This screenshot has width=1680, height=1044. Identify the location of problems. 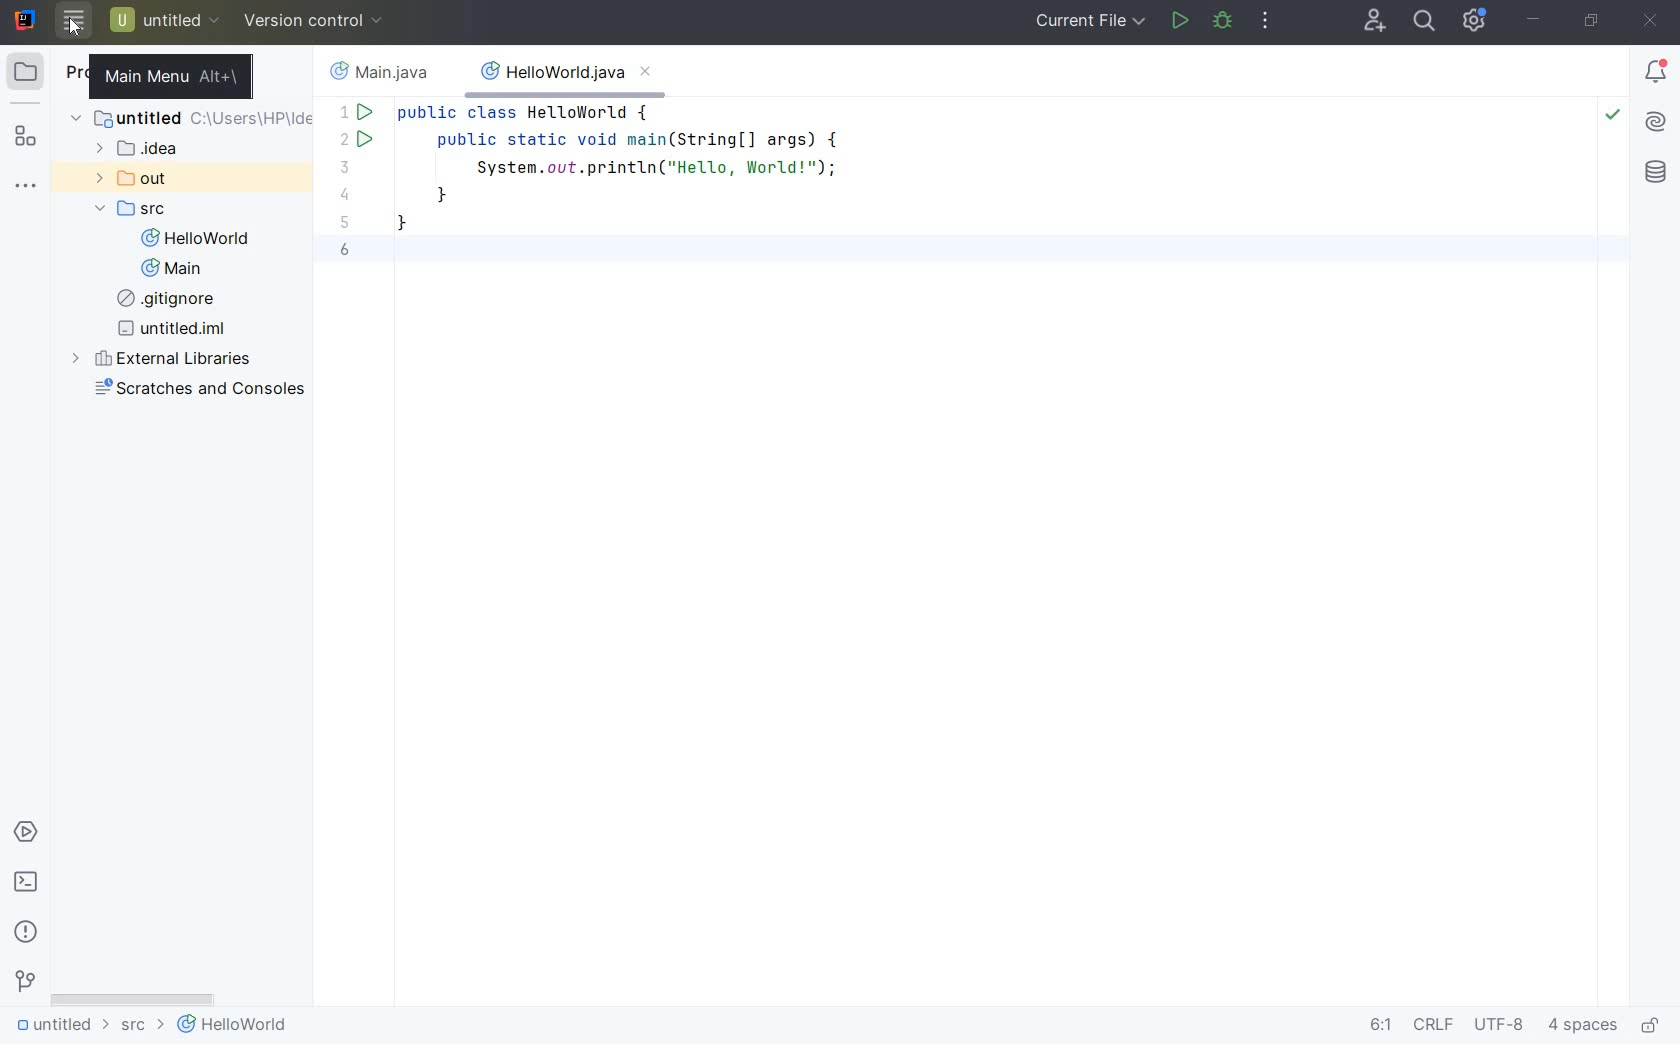
(26, 931).